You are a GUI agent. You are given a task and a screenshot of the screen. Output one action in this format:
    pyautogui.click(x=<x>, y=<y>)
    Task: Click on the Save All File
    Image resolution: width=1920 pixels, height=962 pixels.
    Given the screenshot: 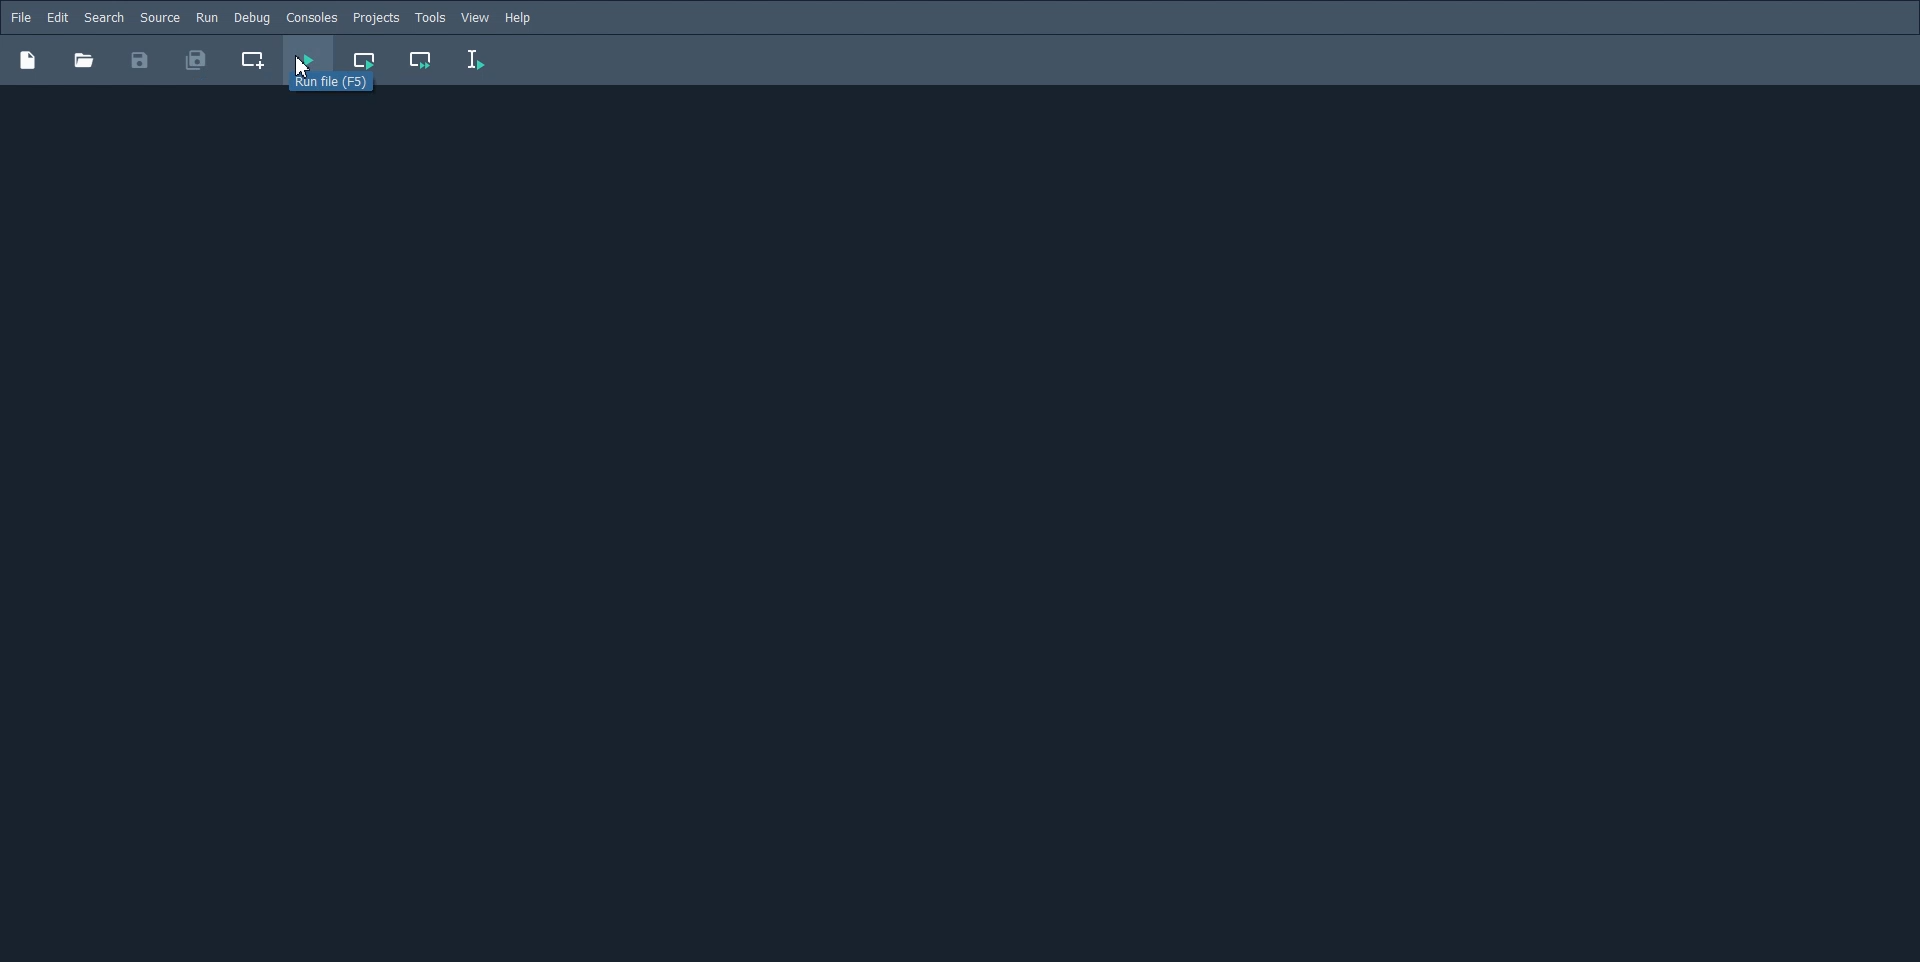 What is the action you would take?
    pyautogui.click(x=194, y=60)
    